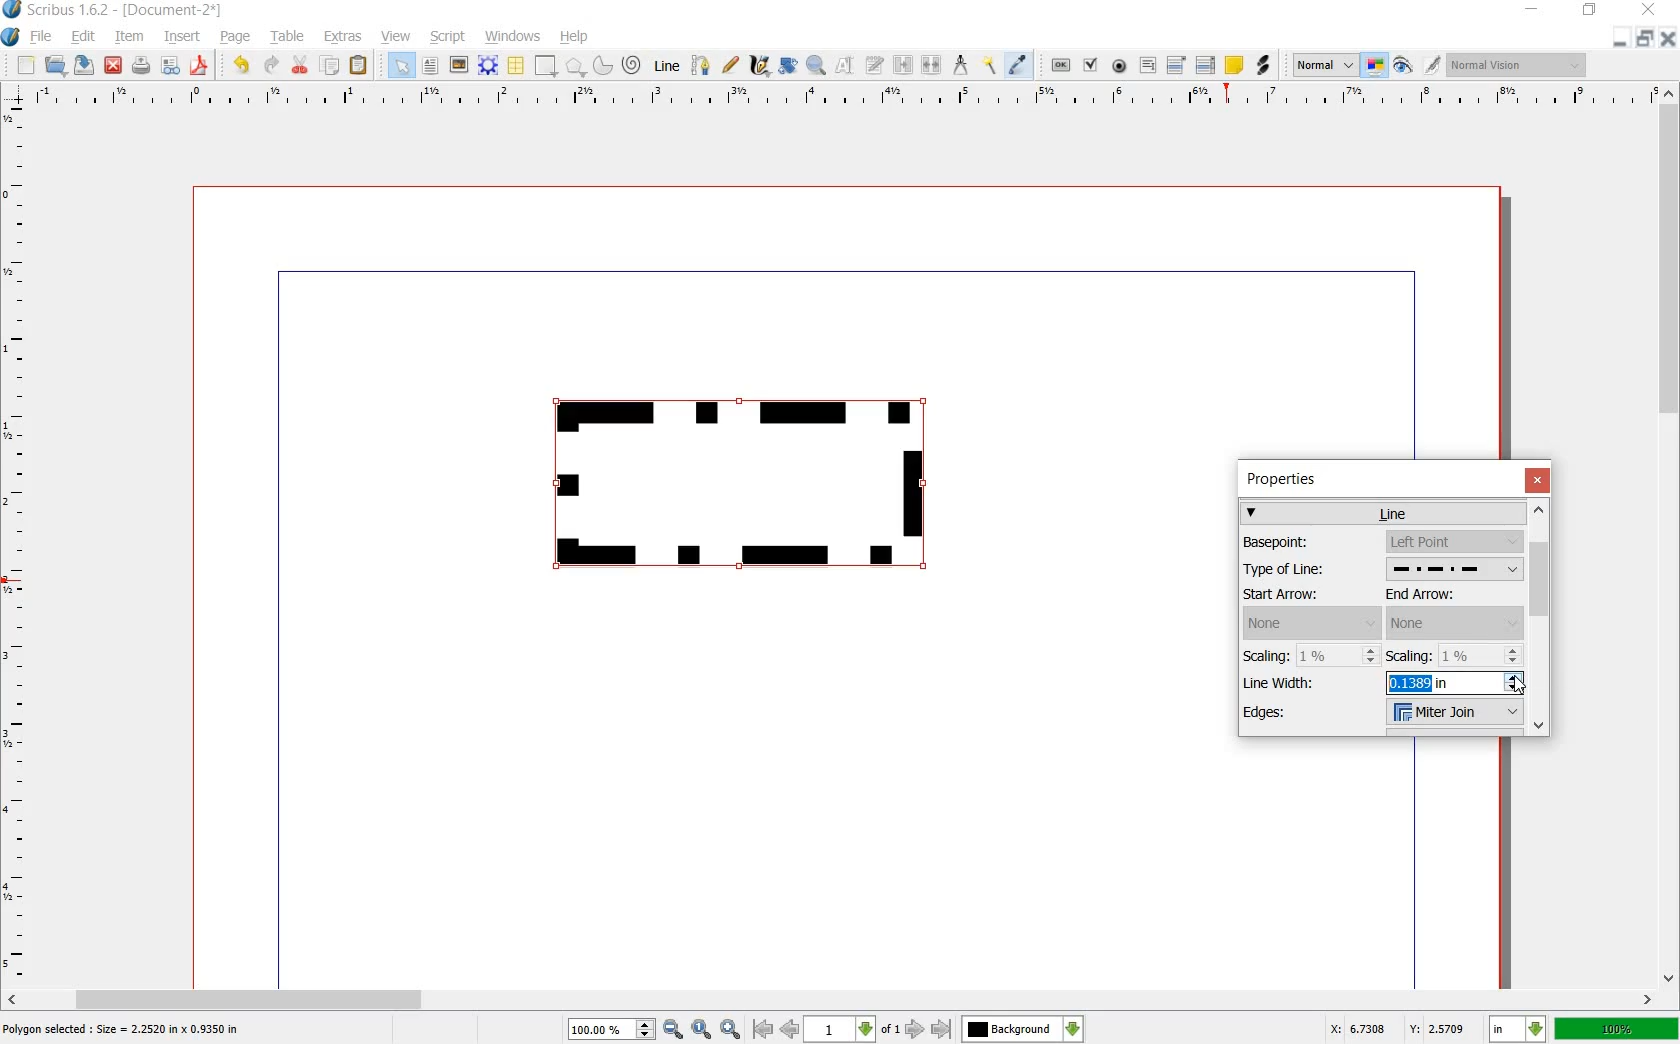 This screenshot has width=1680, height=1044. I want to click on PDF LIST BOX, so click(1204, 65).